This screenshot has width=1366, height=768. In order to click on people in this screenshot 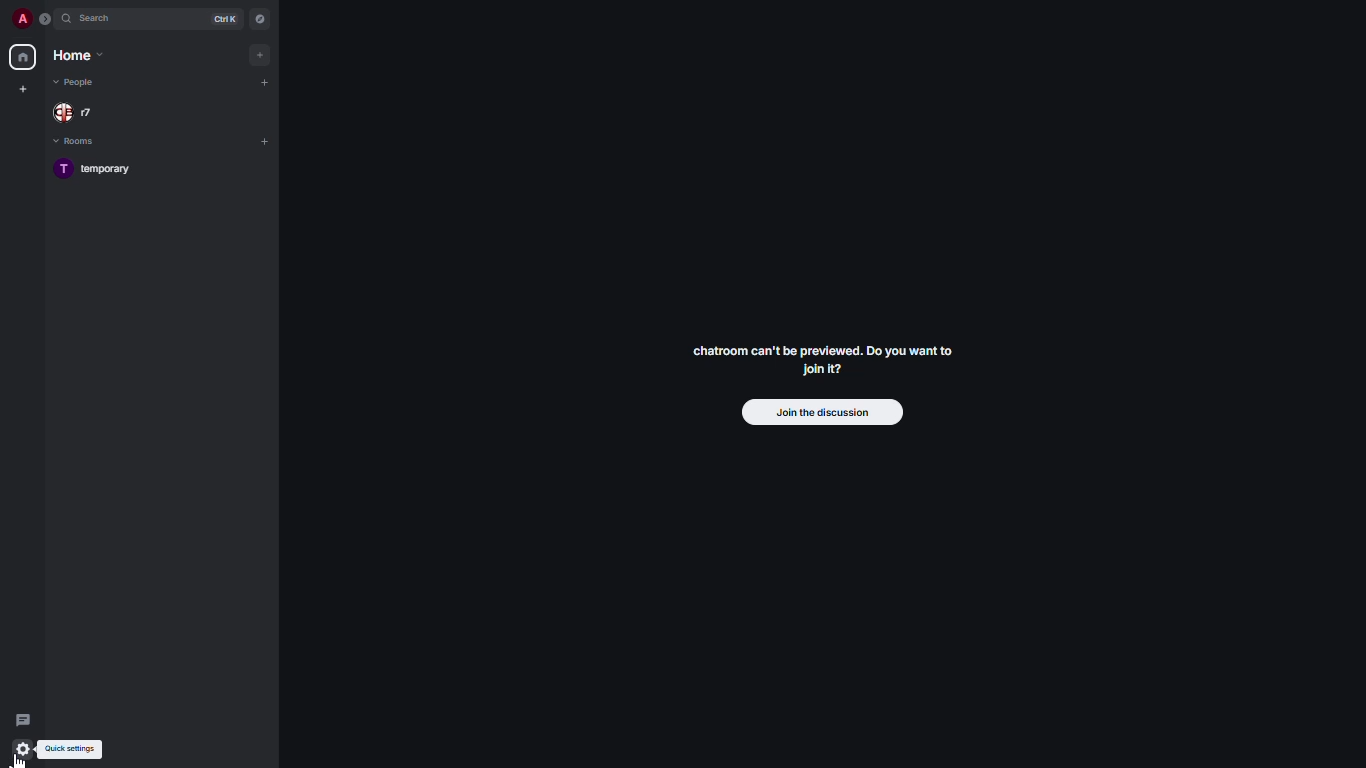, I will do `click(77, 111)`.